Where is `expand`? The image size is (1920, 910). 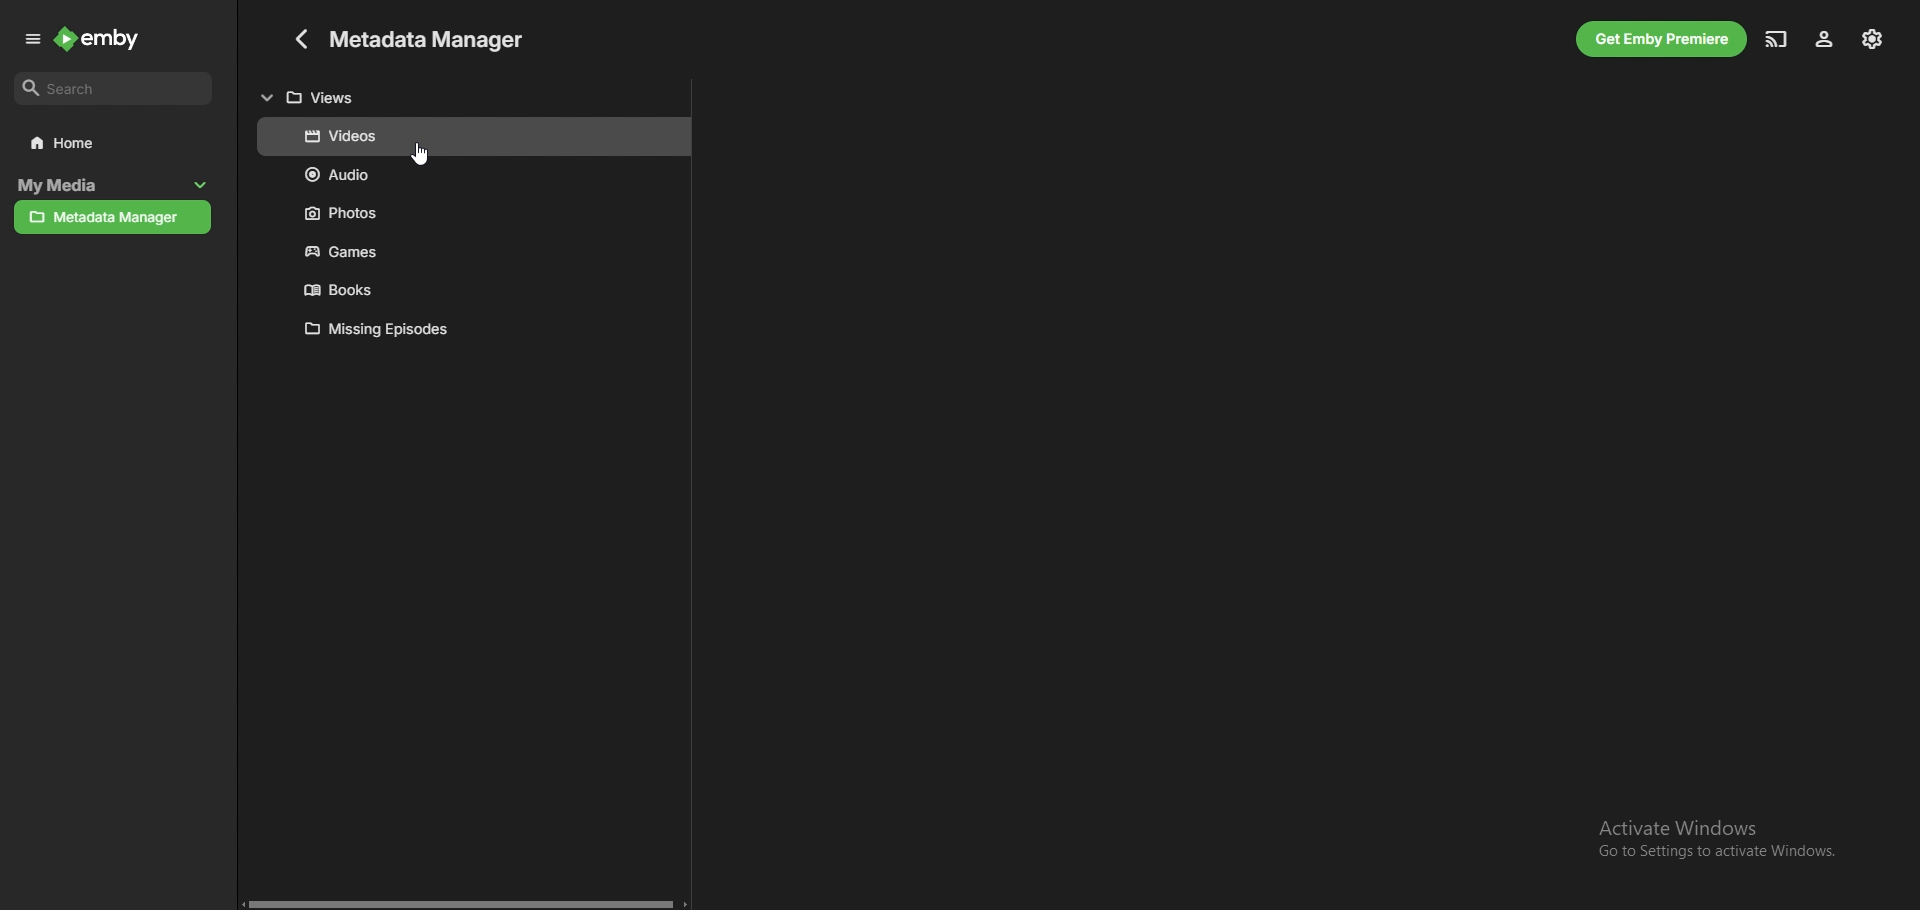 expand is located at coordinates (34, 40).